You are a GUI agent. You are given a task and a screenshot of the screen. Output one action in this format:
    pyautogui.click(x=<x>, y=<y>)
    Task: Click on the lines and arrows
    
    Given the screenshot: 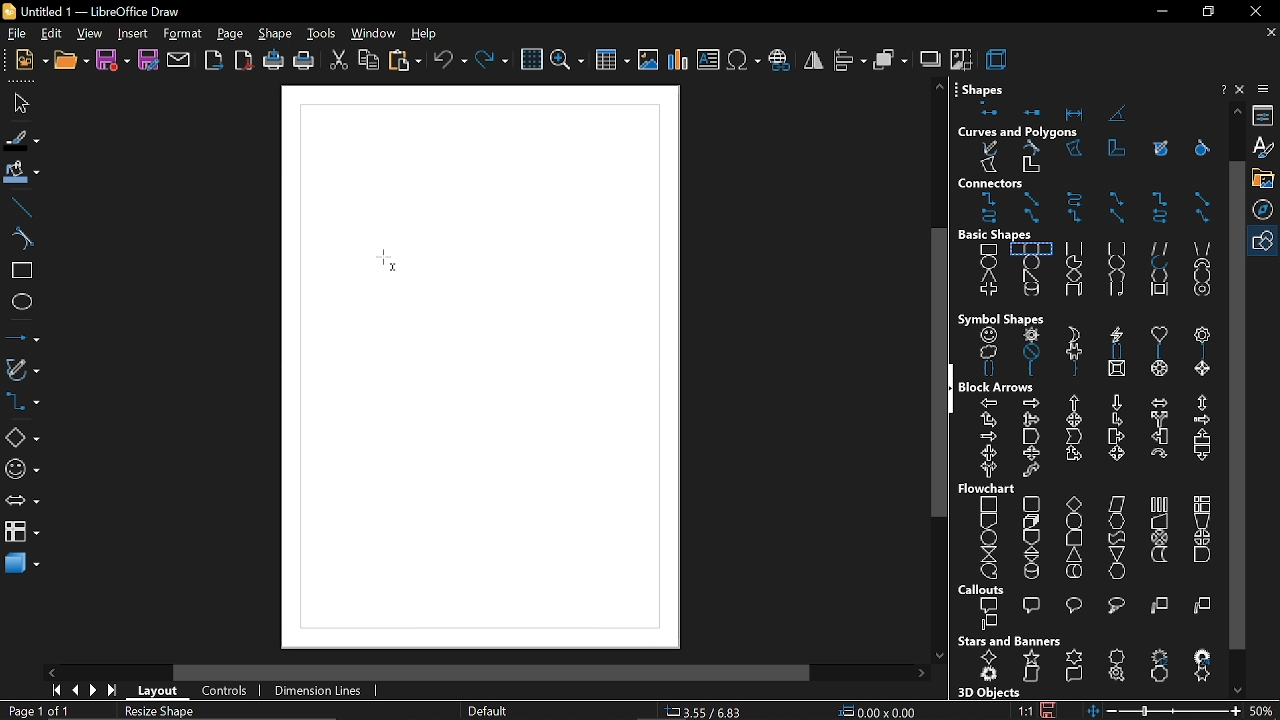 What is the action you would take?
    pyautogui.click(x=23, y=337)
    